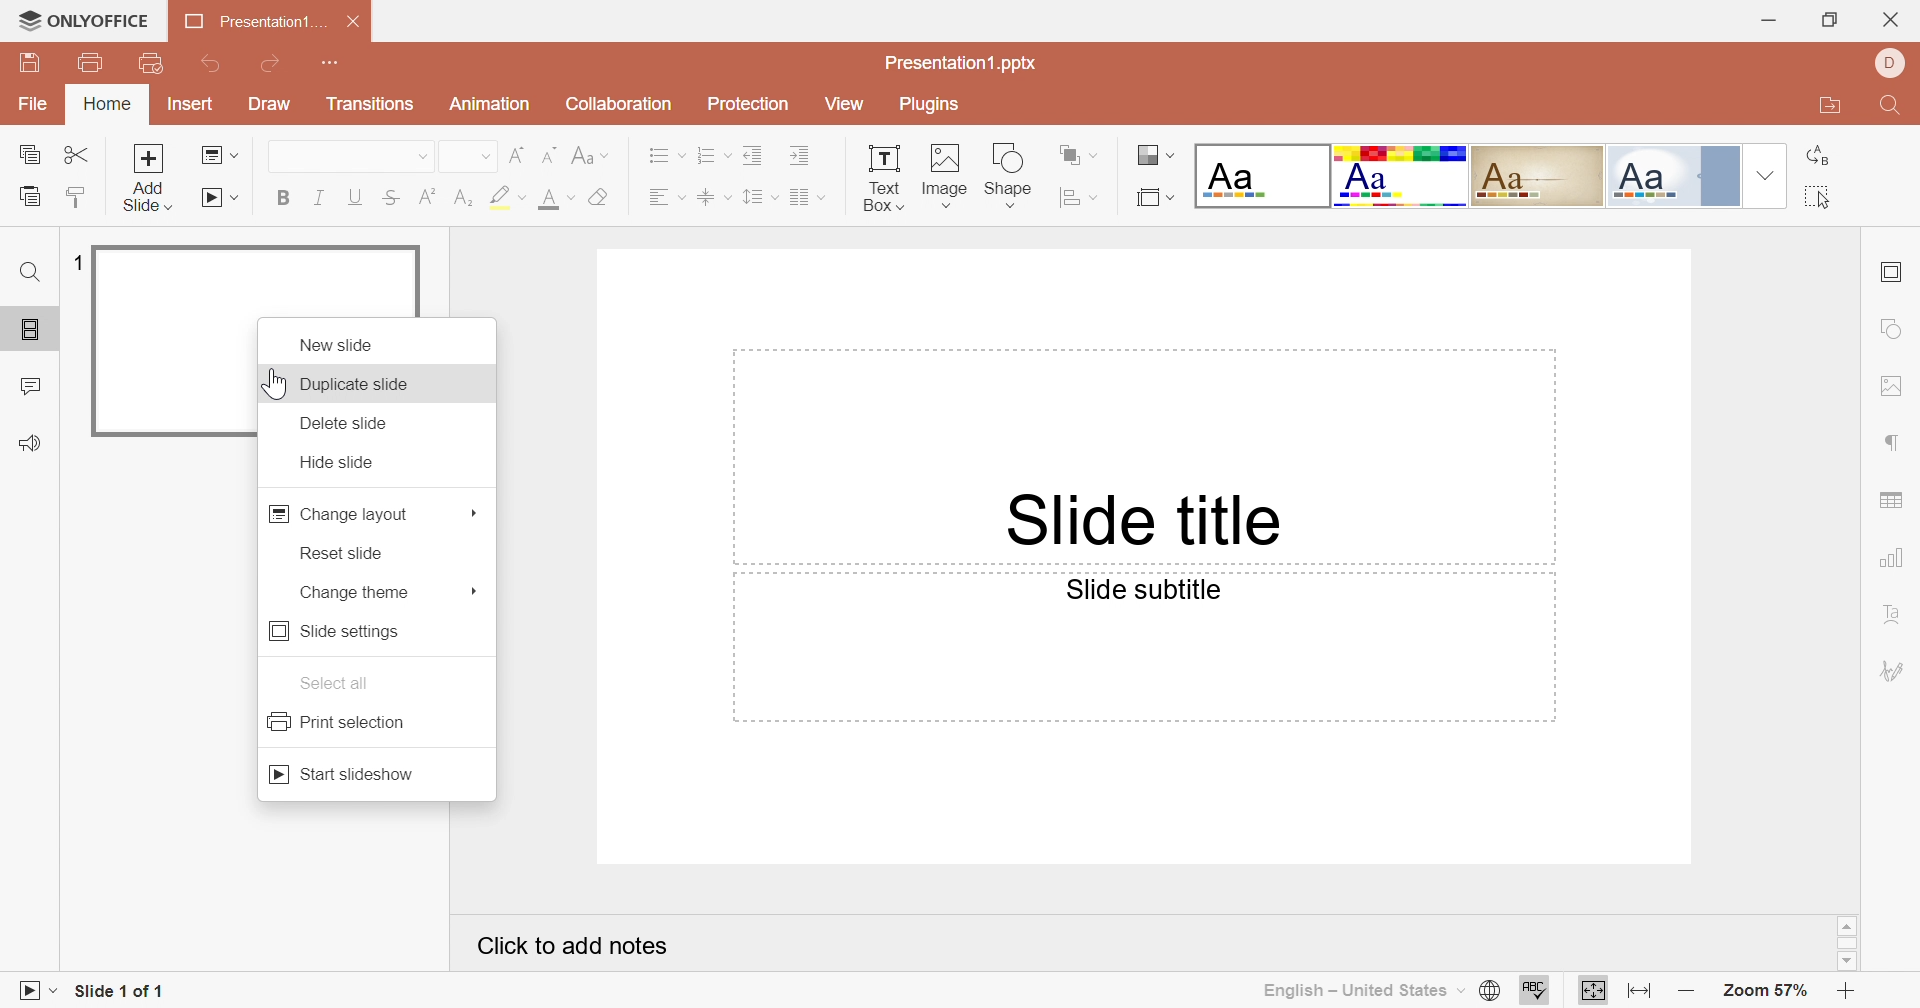  What do you see at coordinates (1895, 667) in the screenshot?
I see `Signature settings` at bounding box center [1895, 667].